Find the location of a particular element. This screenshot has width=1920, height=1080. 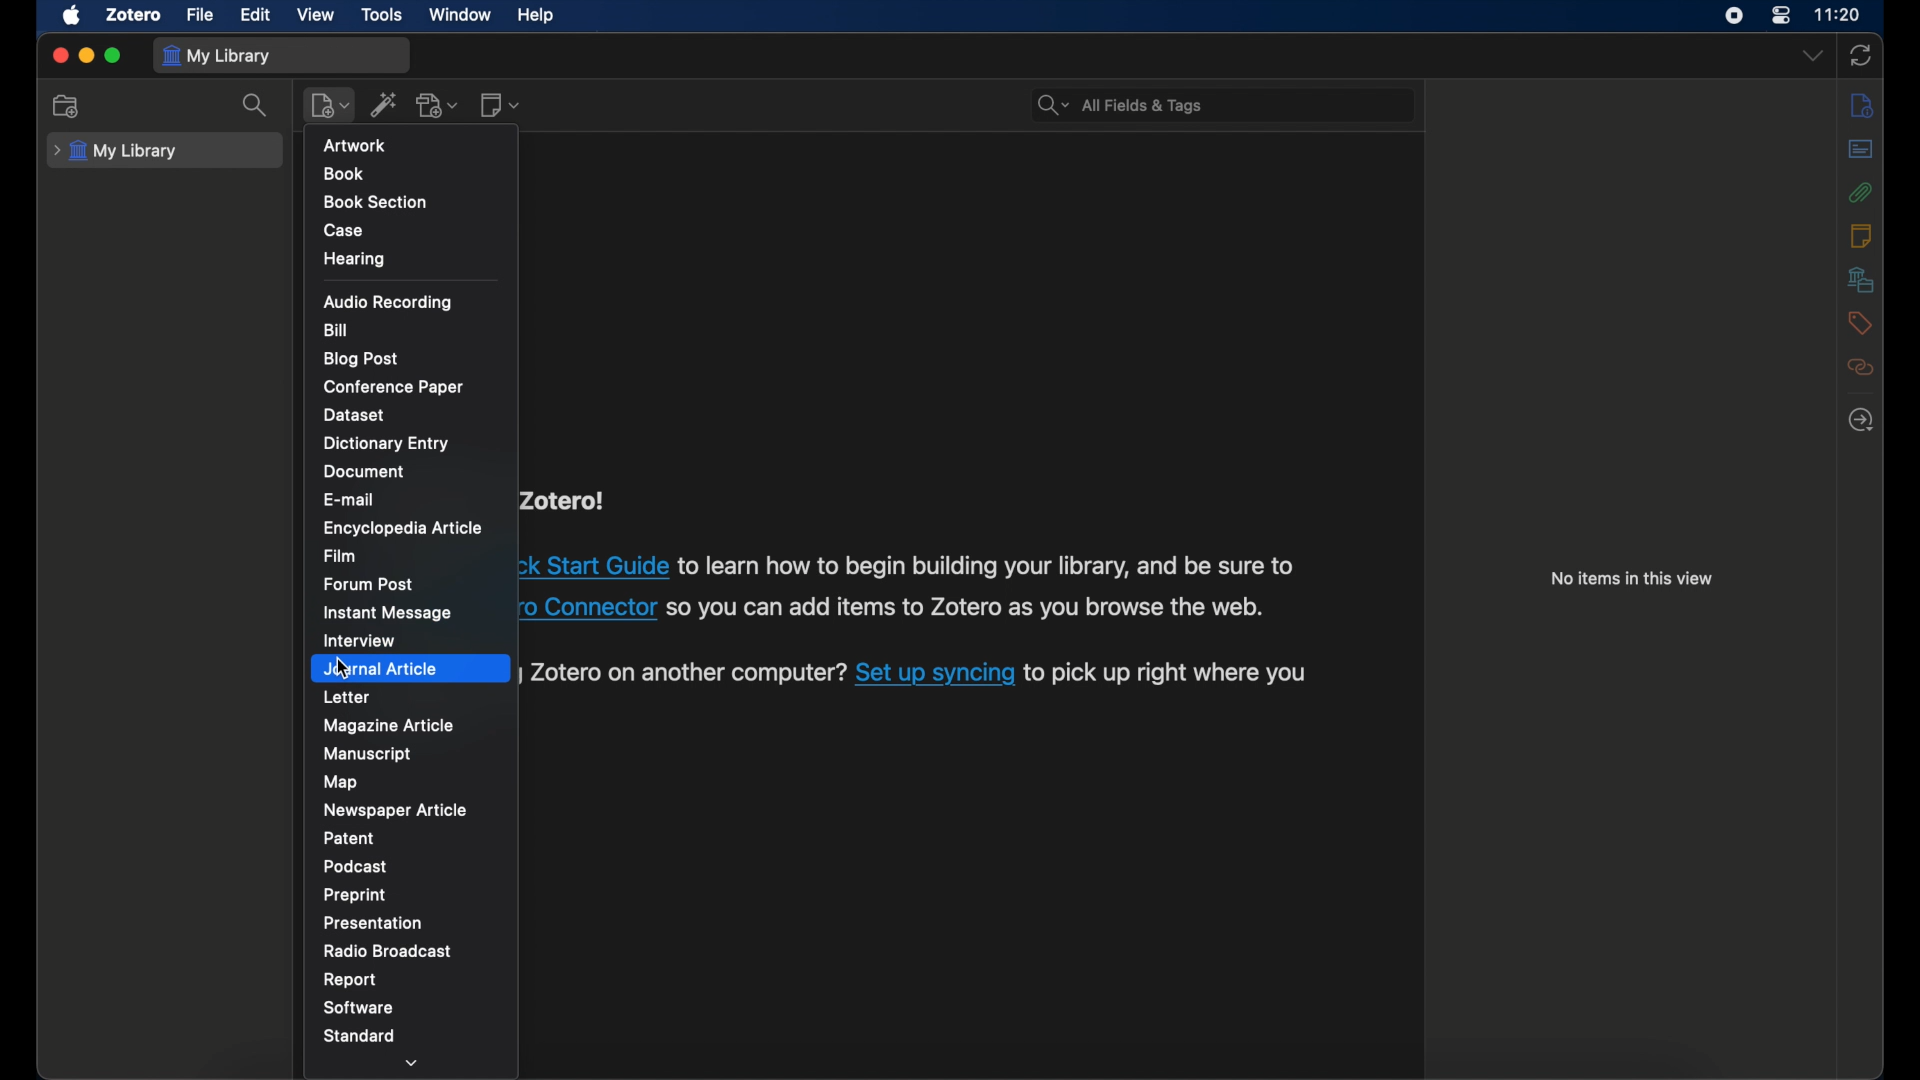

window is located at coordinates (462, 16).